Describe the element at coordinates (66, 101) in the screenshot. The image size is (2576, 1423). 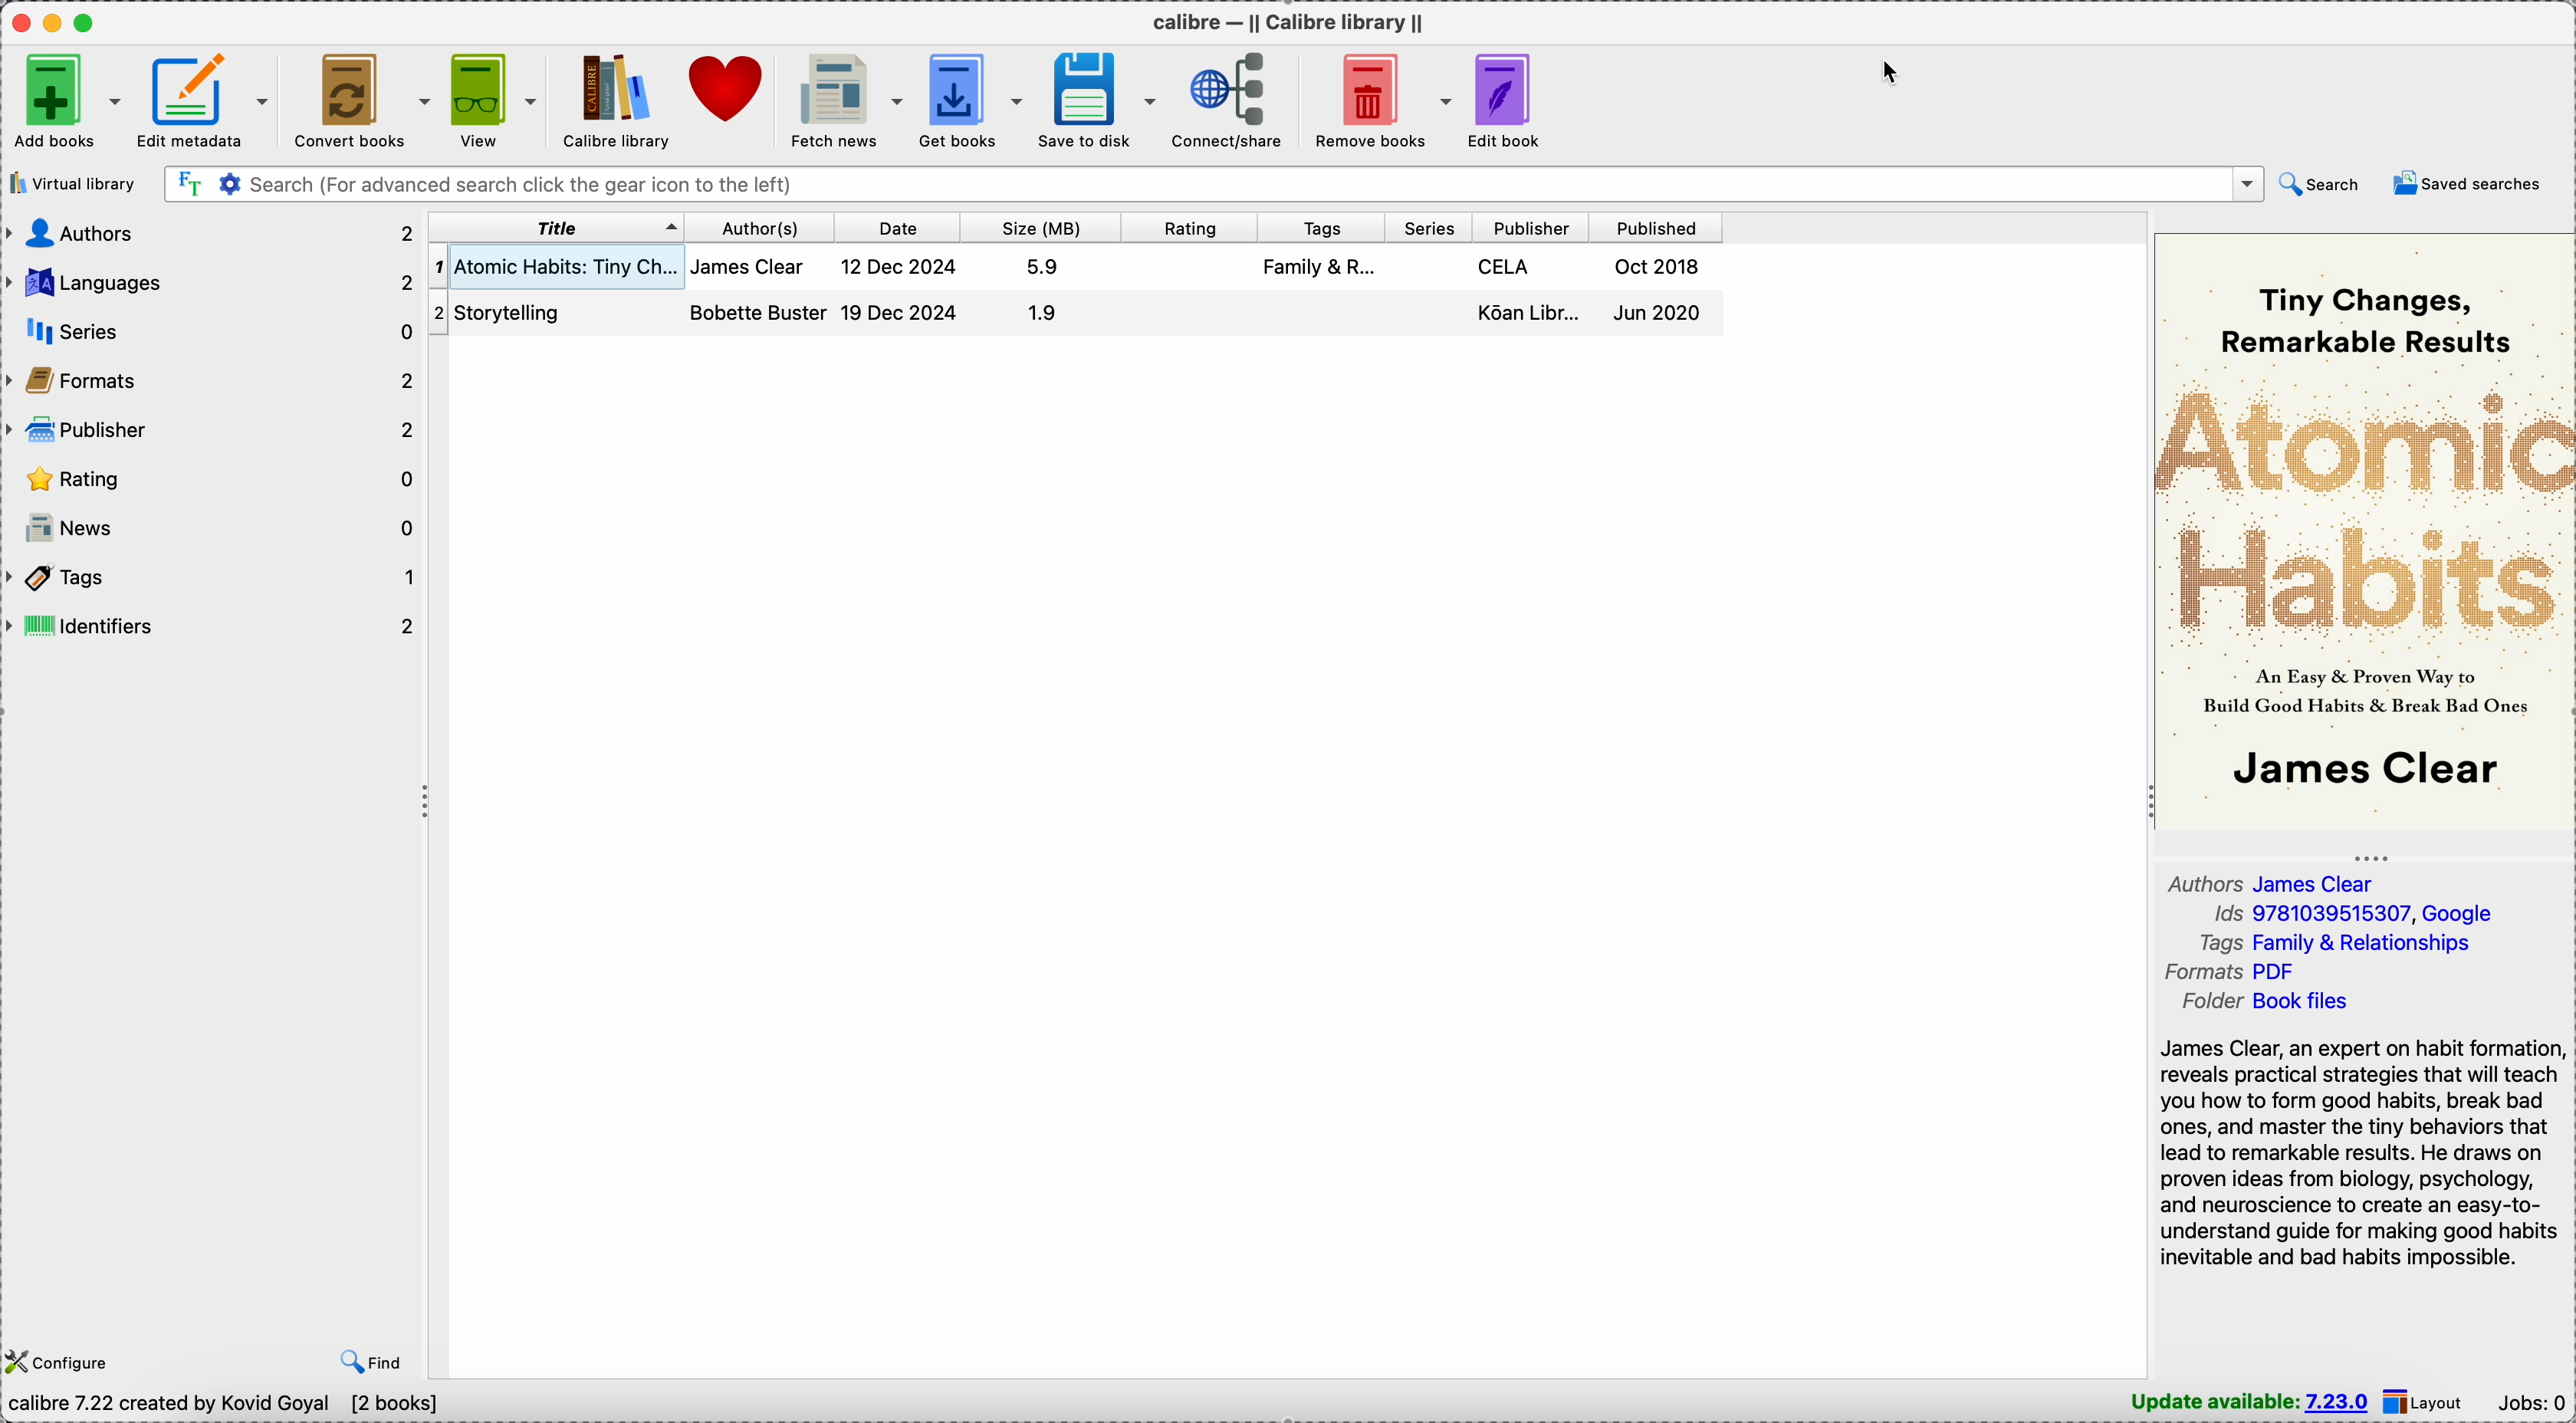
I see `add books` at that location.